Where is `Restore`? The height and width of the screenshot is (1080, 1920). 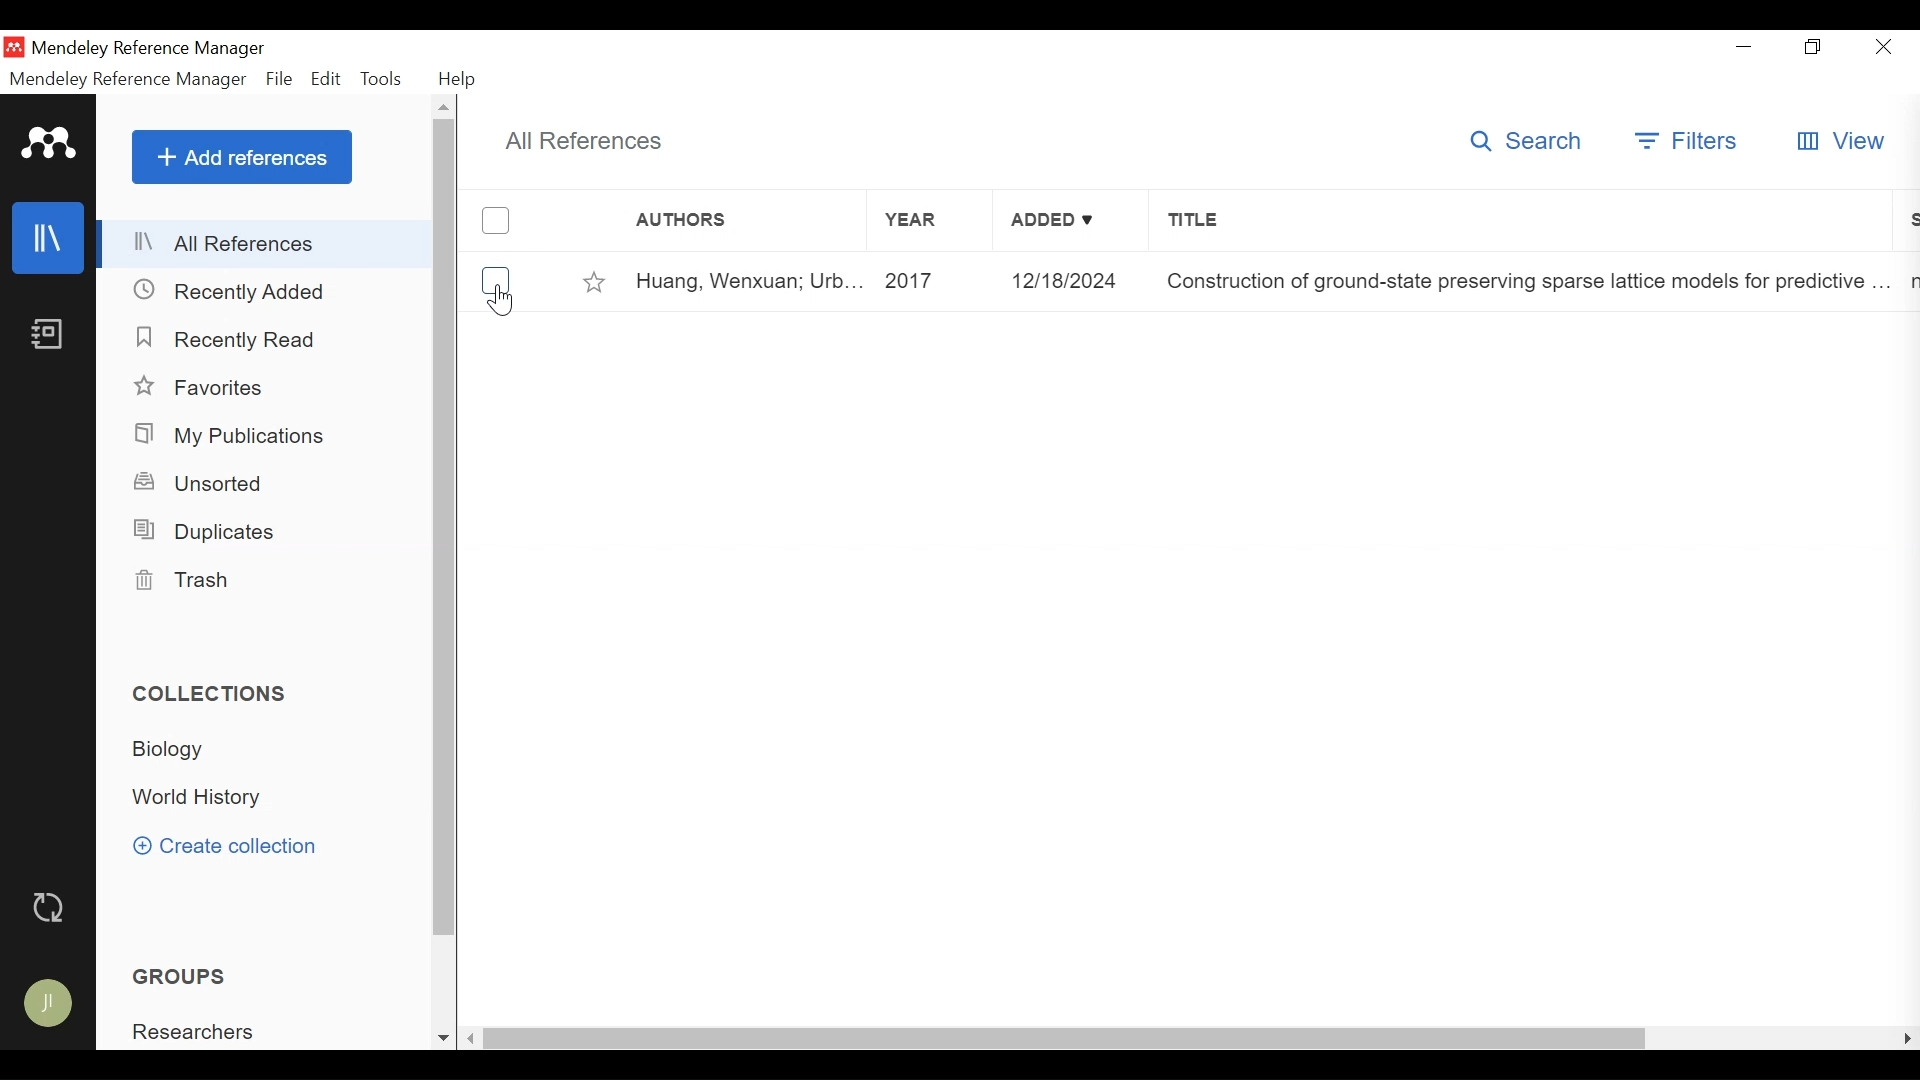
Restore is located at coordinates (1814, 45).